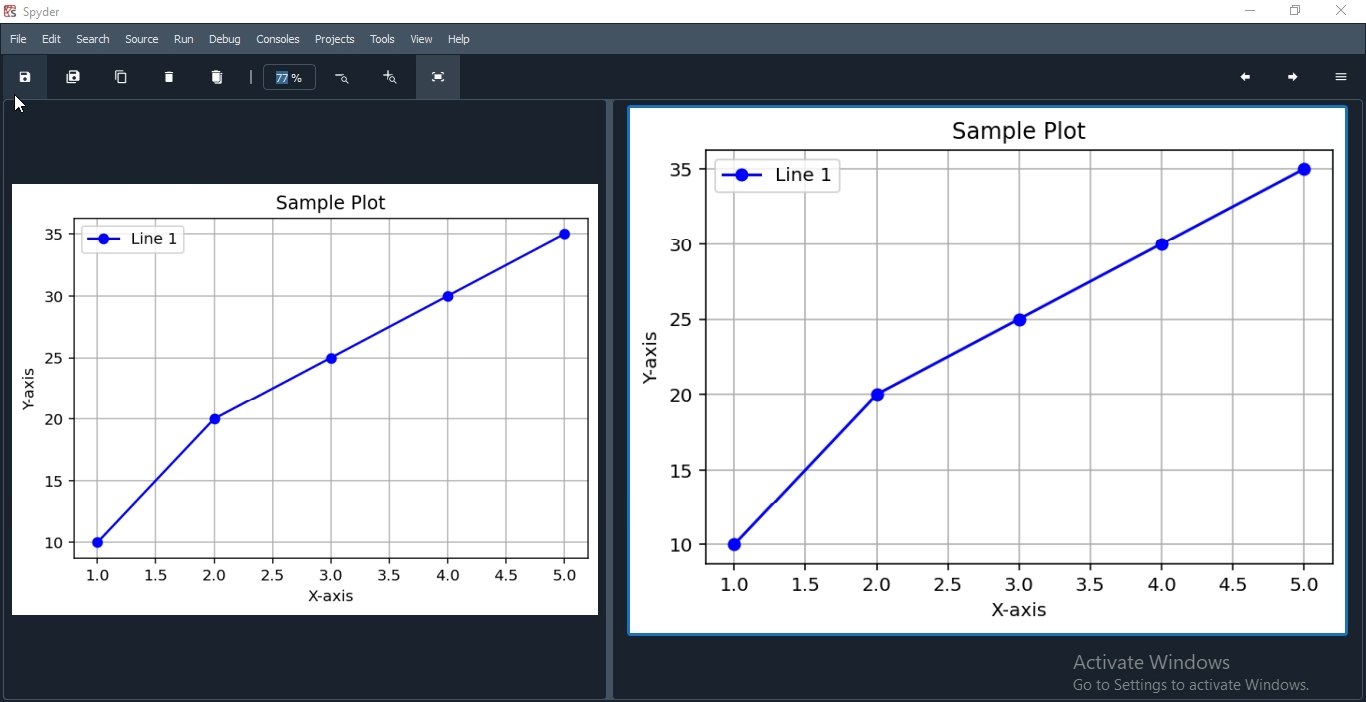 This screenshot has height=702, width=1366. I want to click on options, so click(1346, 73).